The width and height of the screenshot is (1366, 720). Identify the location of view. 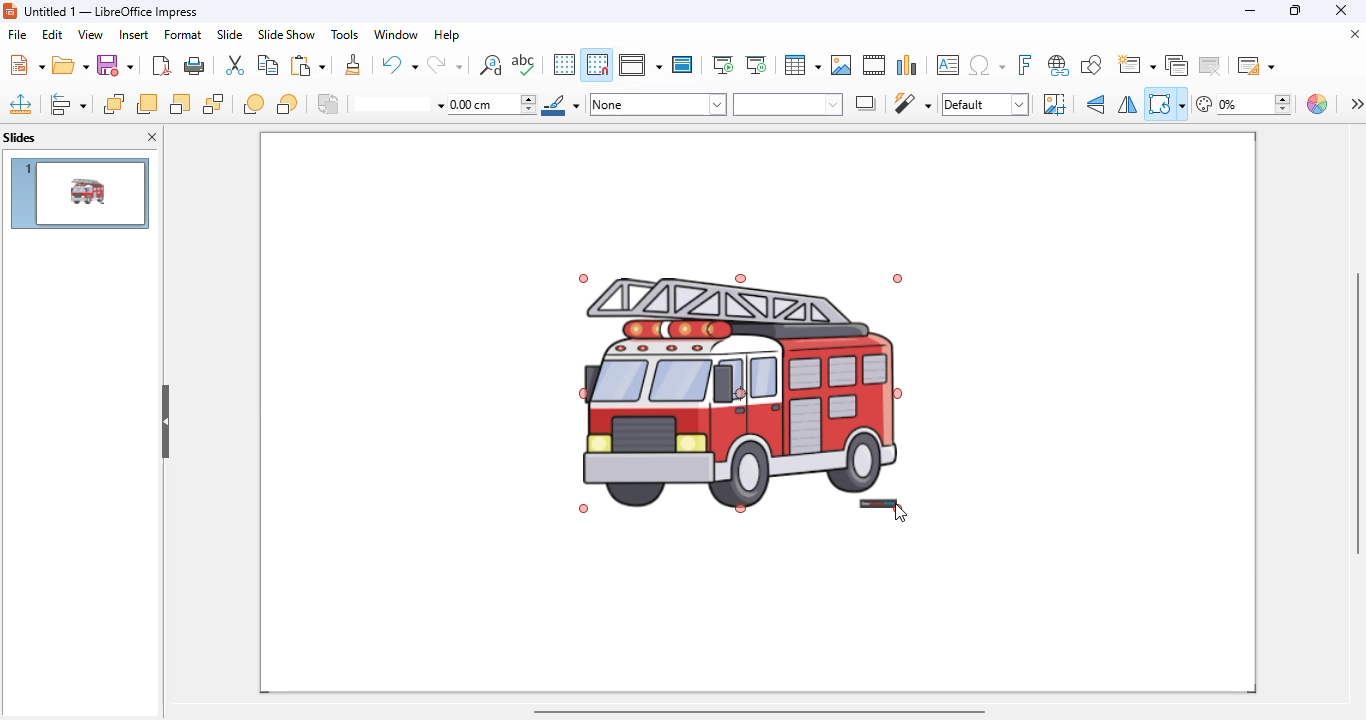
(90, 35).